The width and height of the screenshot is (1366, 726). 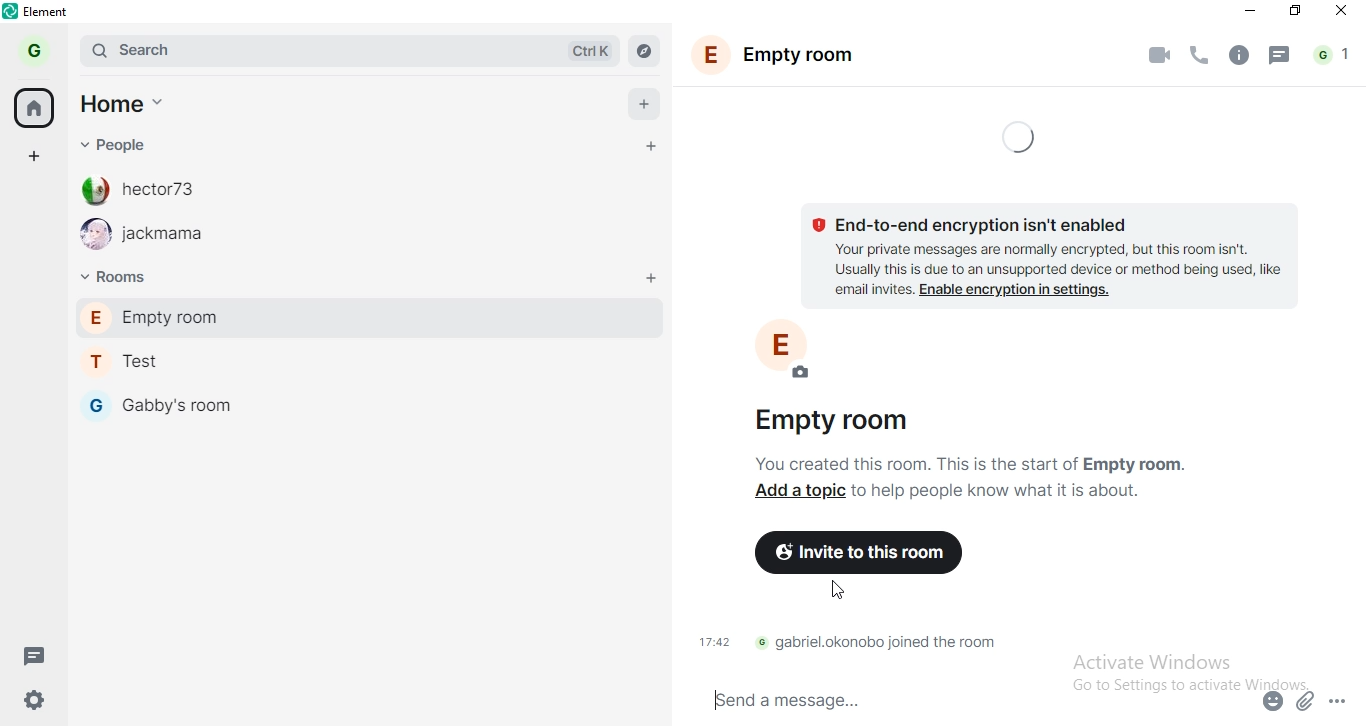 I want to click on emoji, so click(x=1271, y=703).